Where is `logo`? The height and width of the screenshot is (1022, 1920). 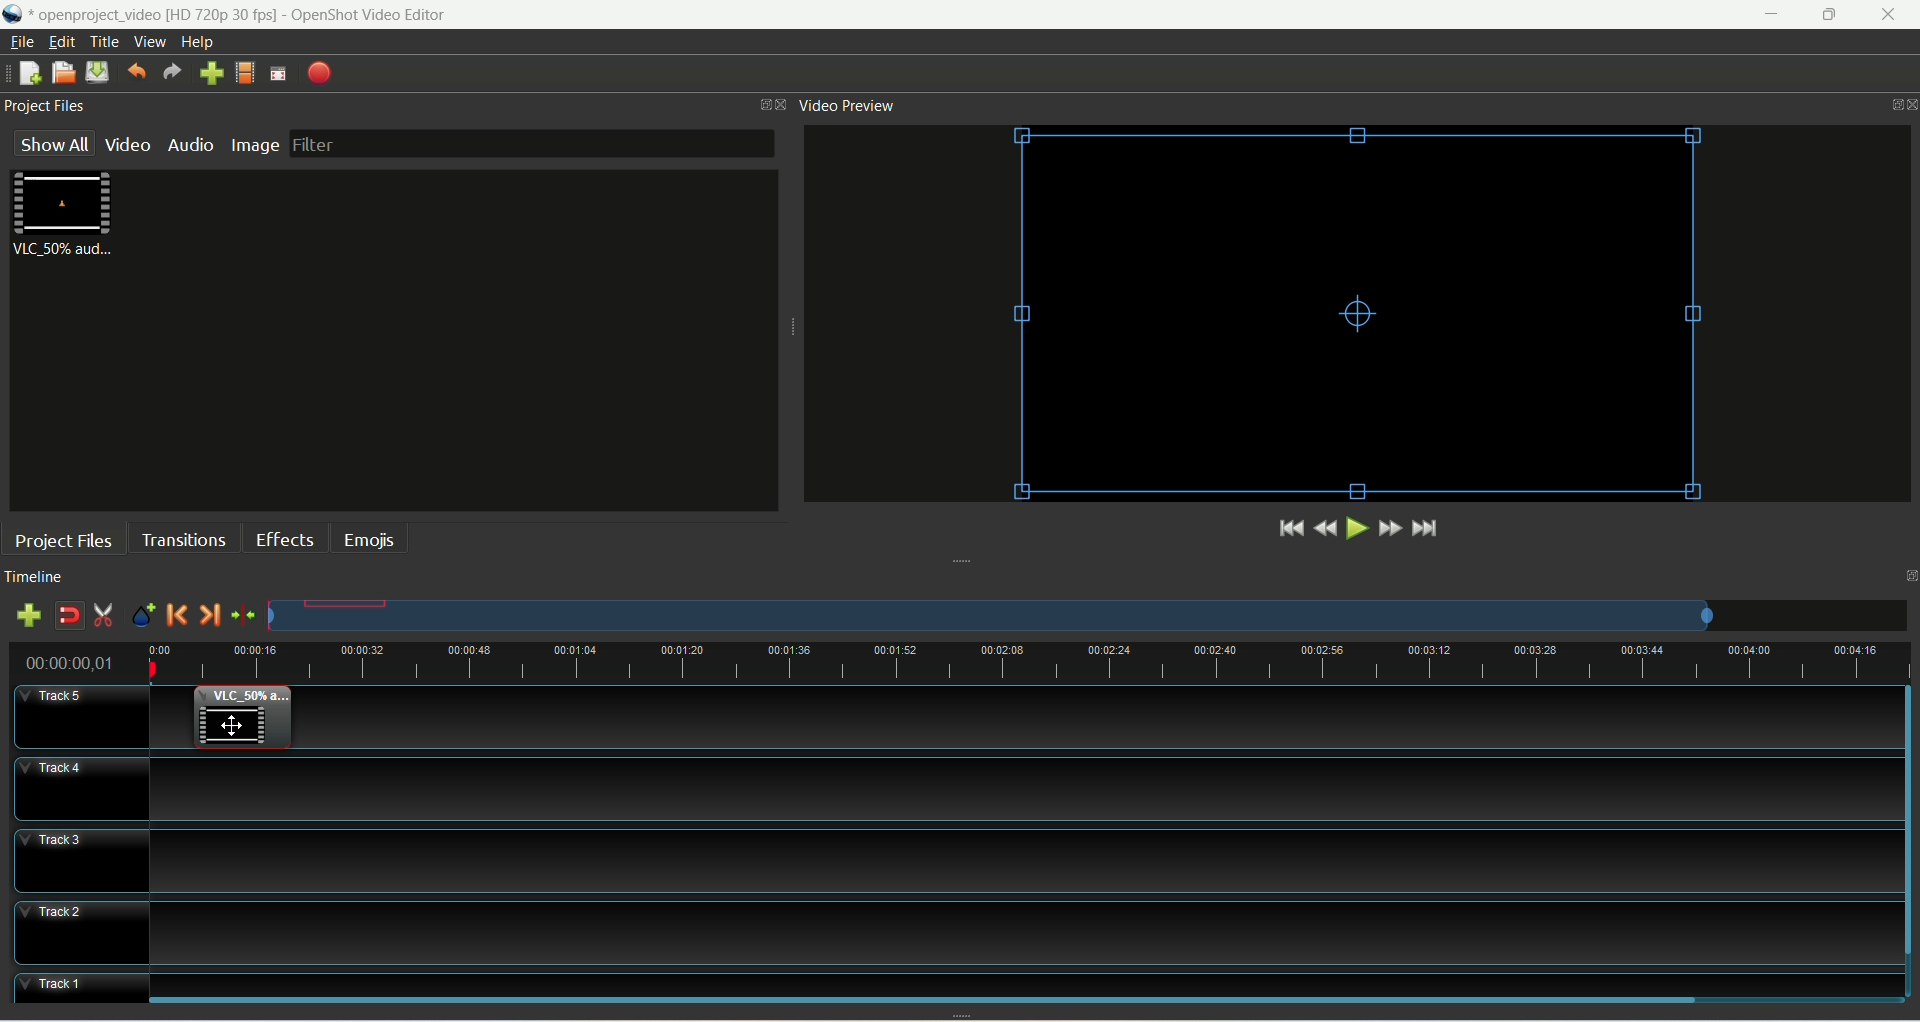
logo is located at coordinates (15, 14).